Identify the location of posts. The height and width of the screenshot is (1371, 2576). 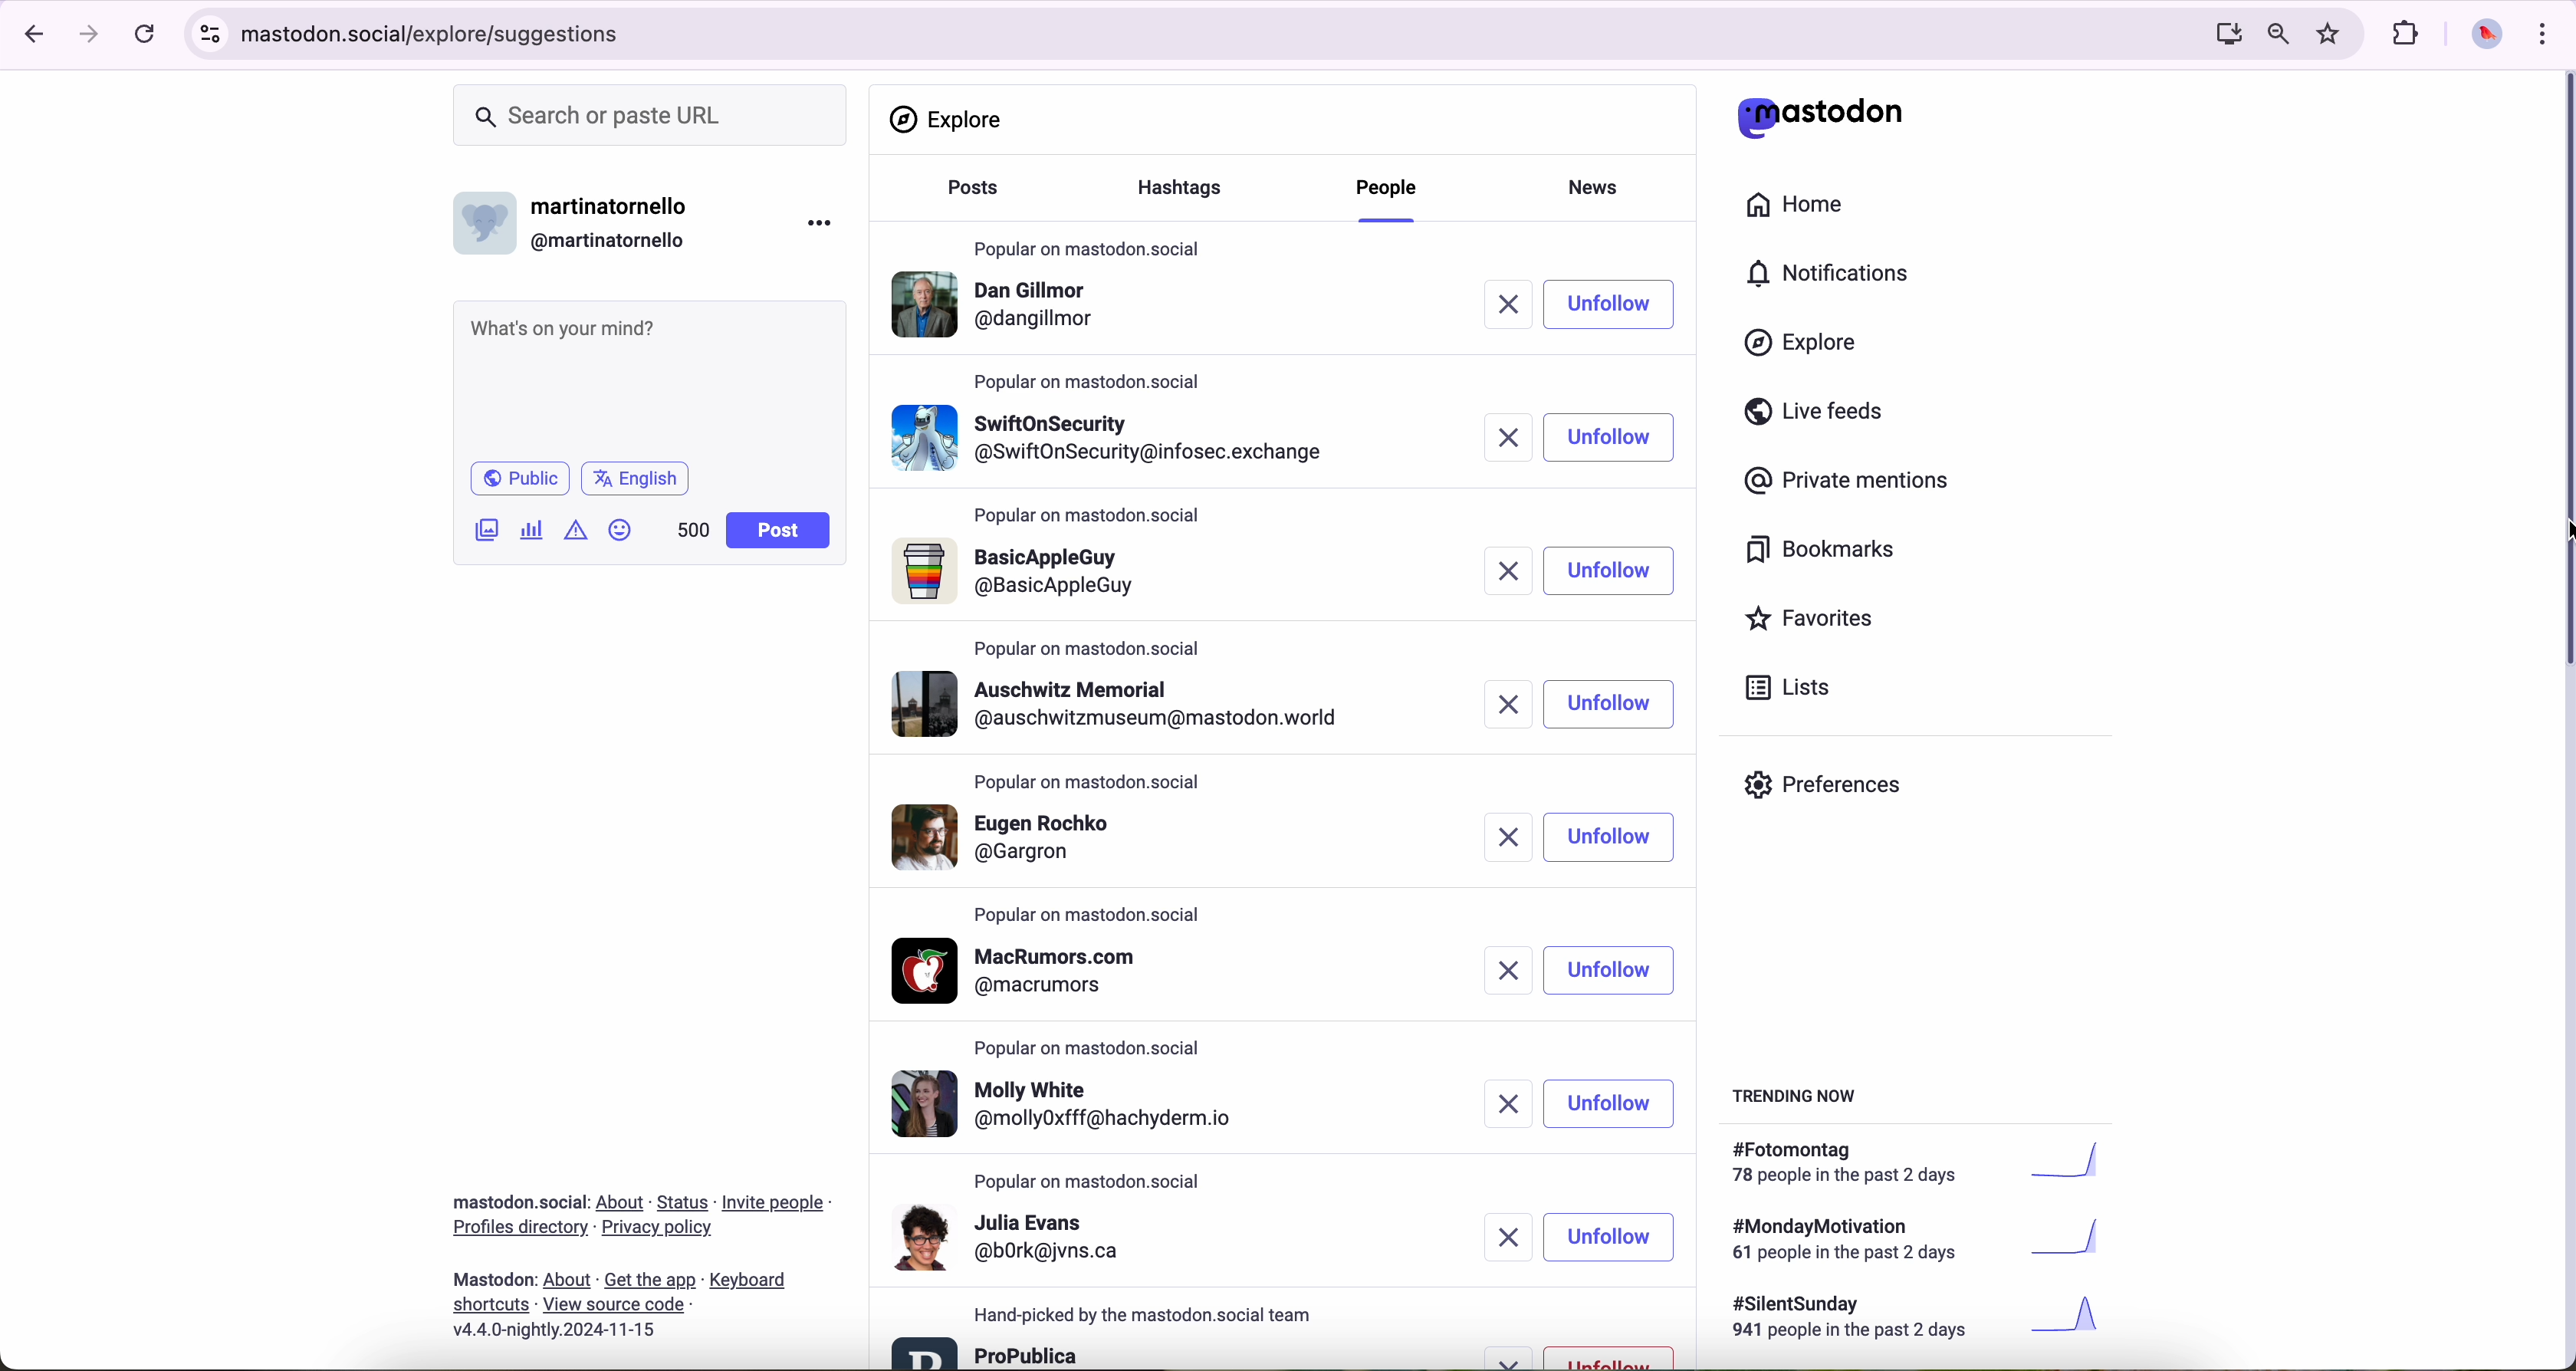
(967, 197).